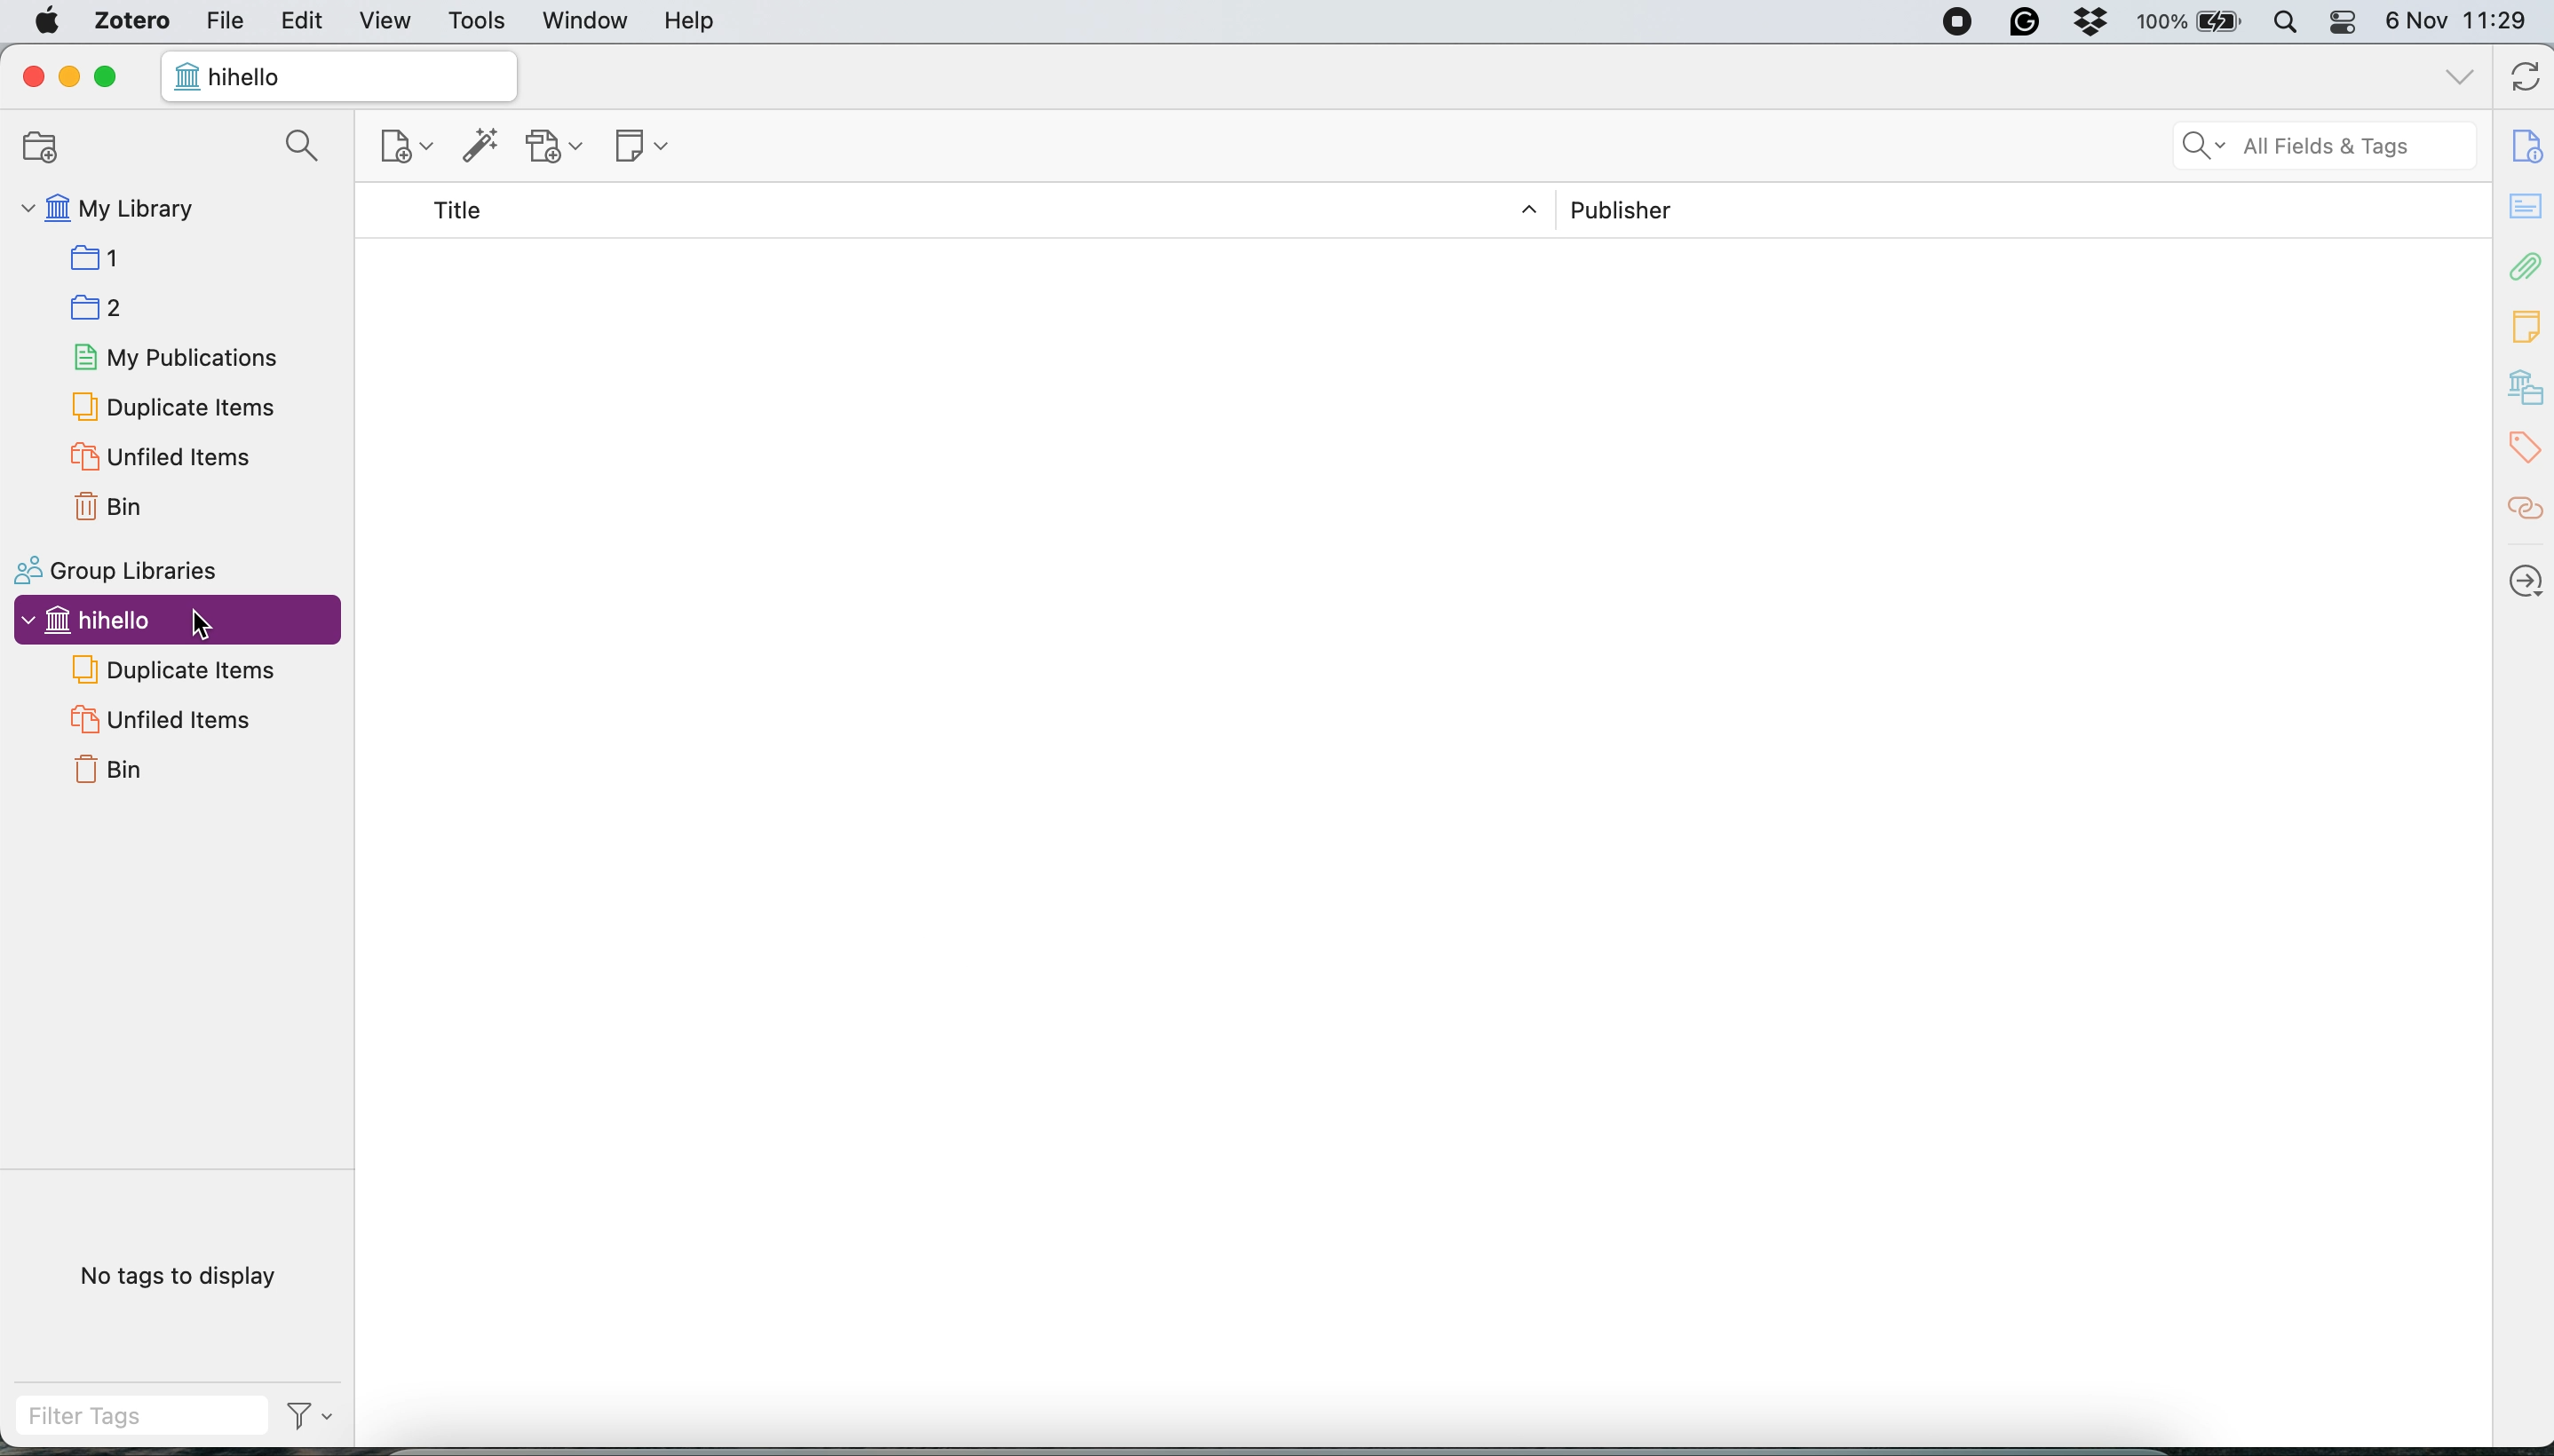  What do you see at coordinates (2321, 147) in the screenshot?
I see `all fields and tags` at bounding box center [2321, 147].